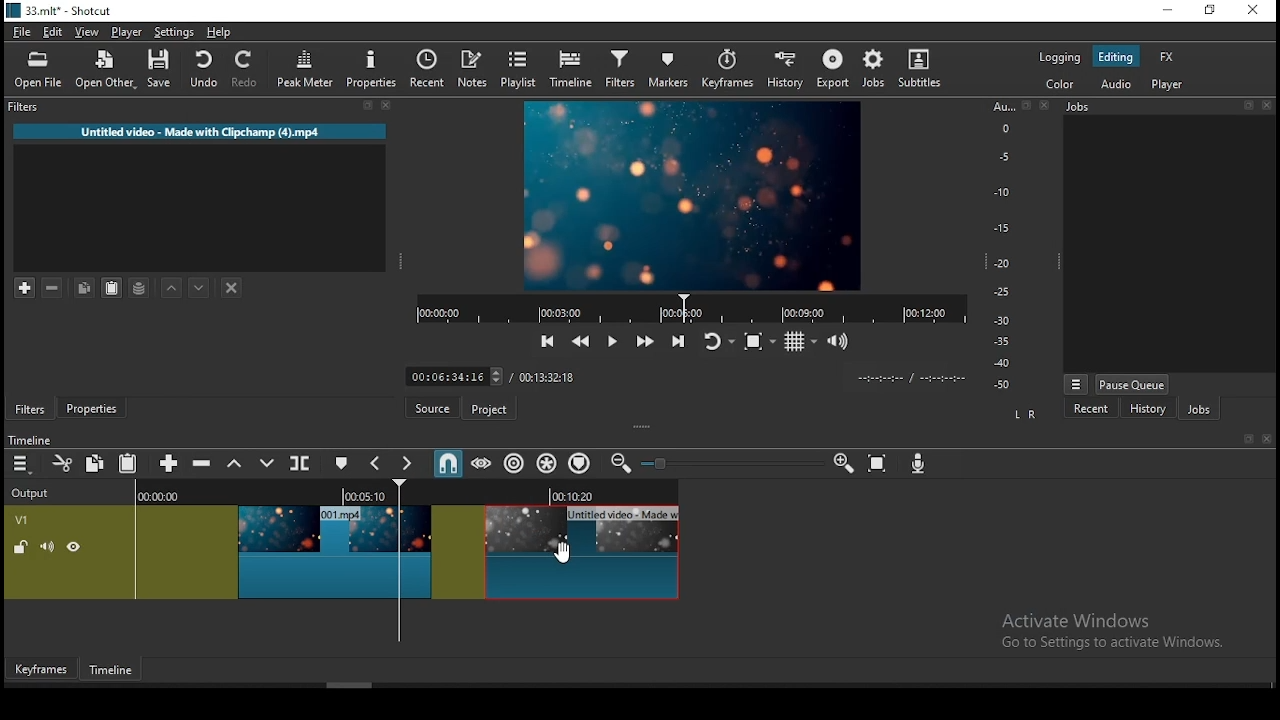  What do you see at coordinates (545, 342) in the screenshot?
I see `skip to previous point` at bounding box center [545, 342].